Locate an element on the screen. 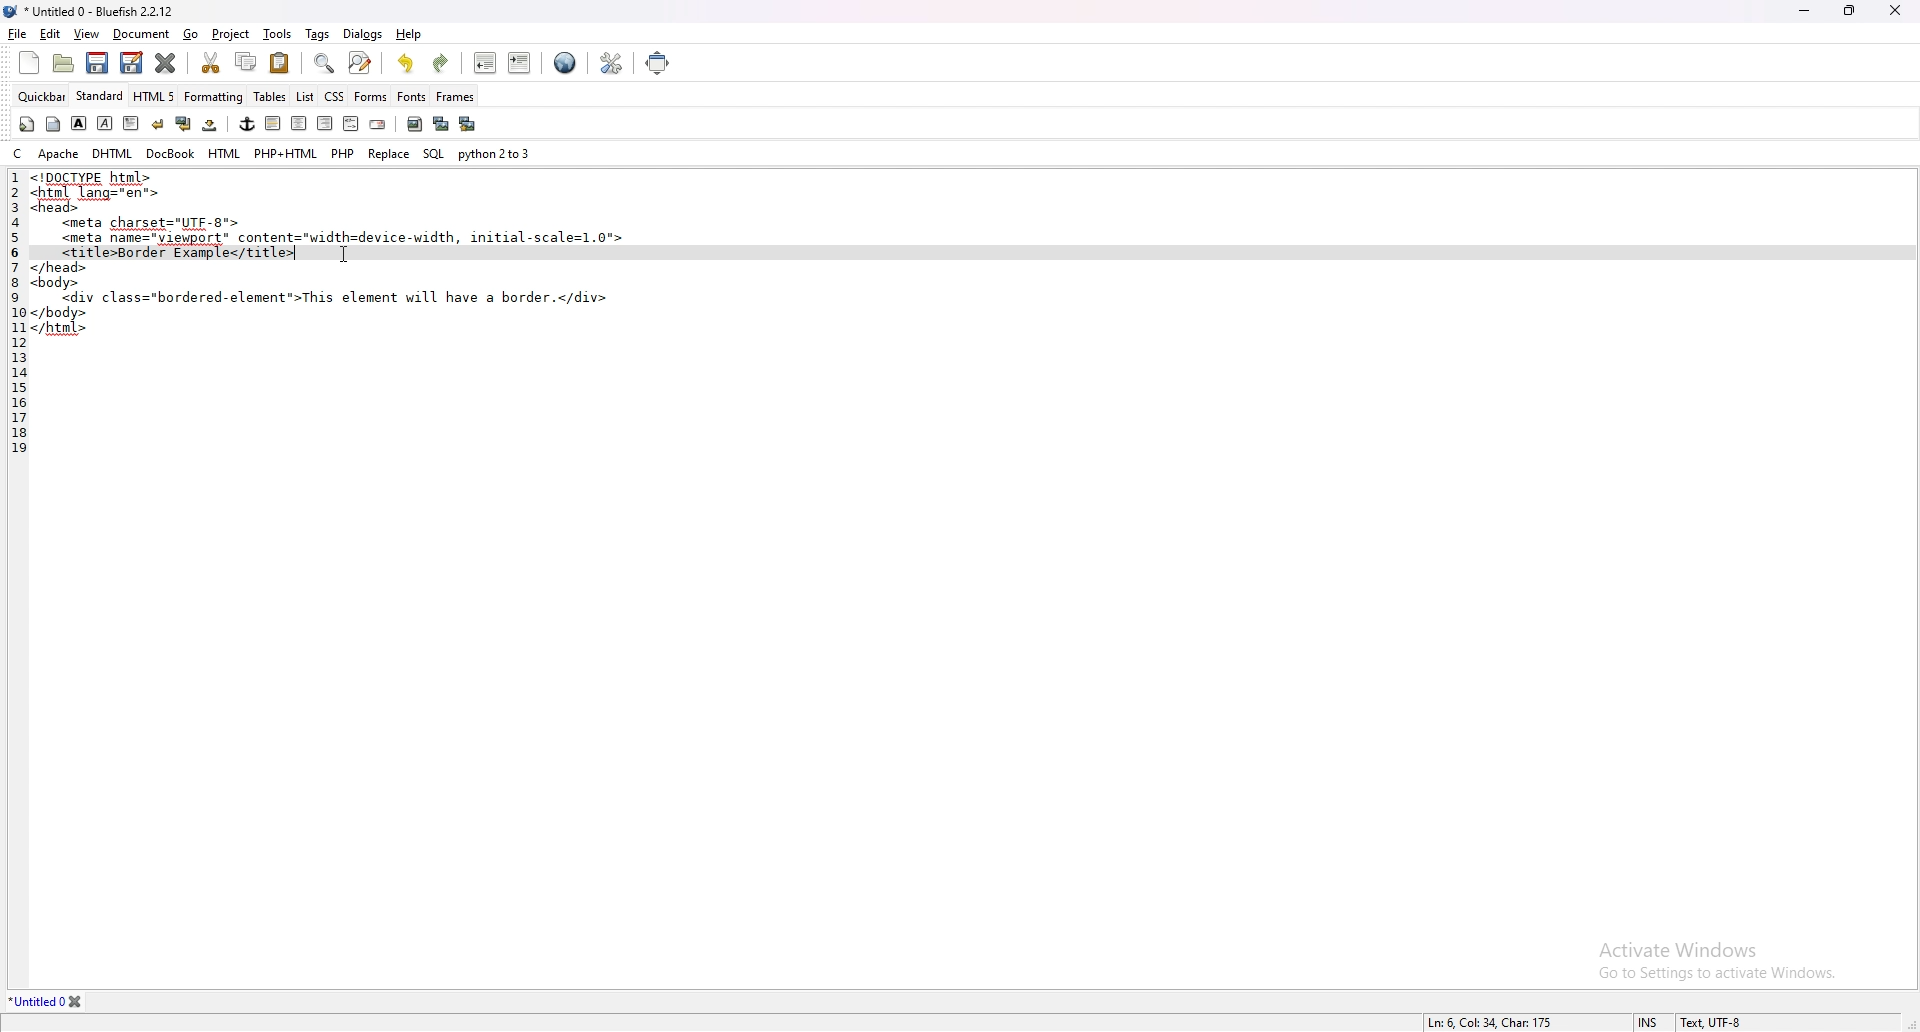  quickstart is located at coordinates (27, 124).